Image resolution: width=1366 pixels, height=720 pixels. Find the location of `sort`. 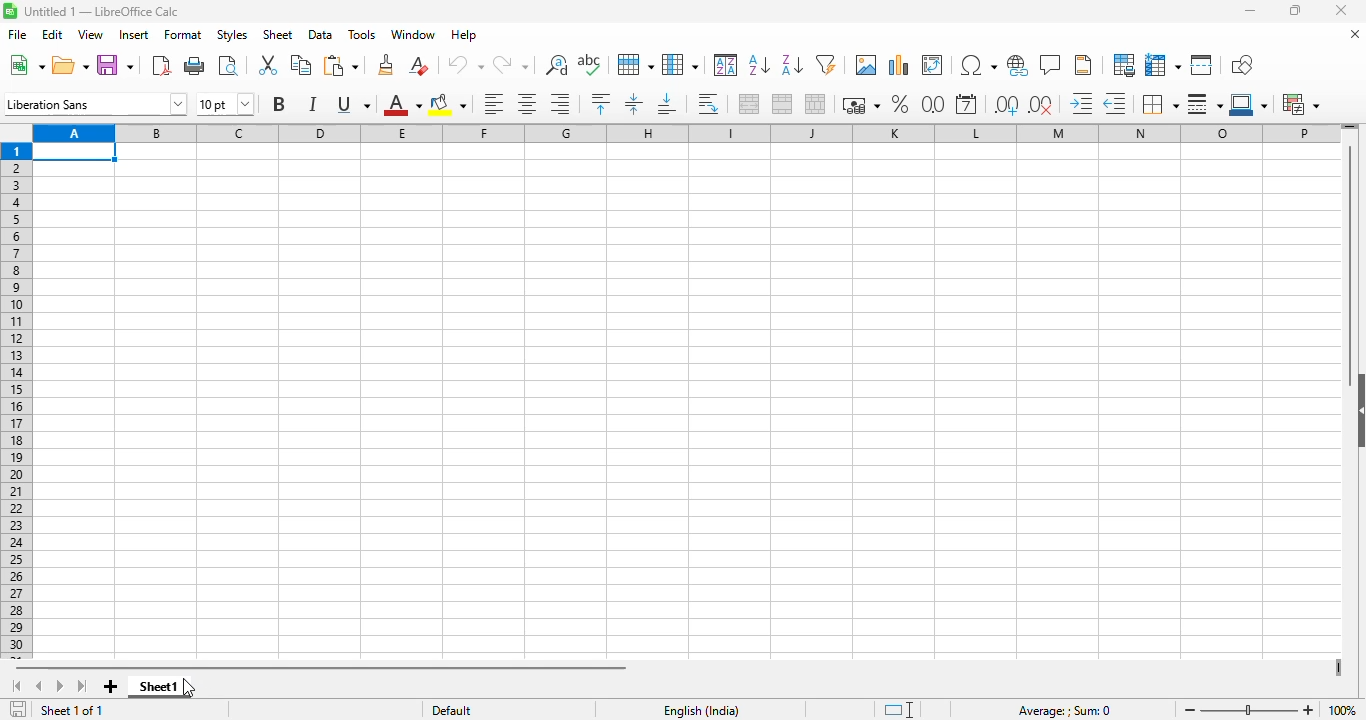

sort is located at coordinates (726, 65).